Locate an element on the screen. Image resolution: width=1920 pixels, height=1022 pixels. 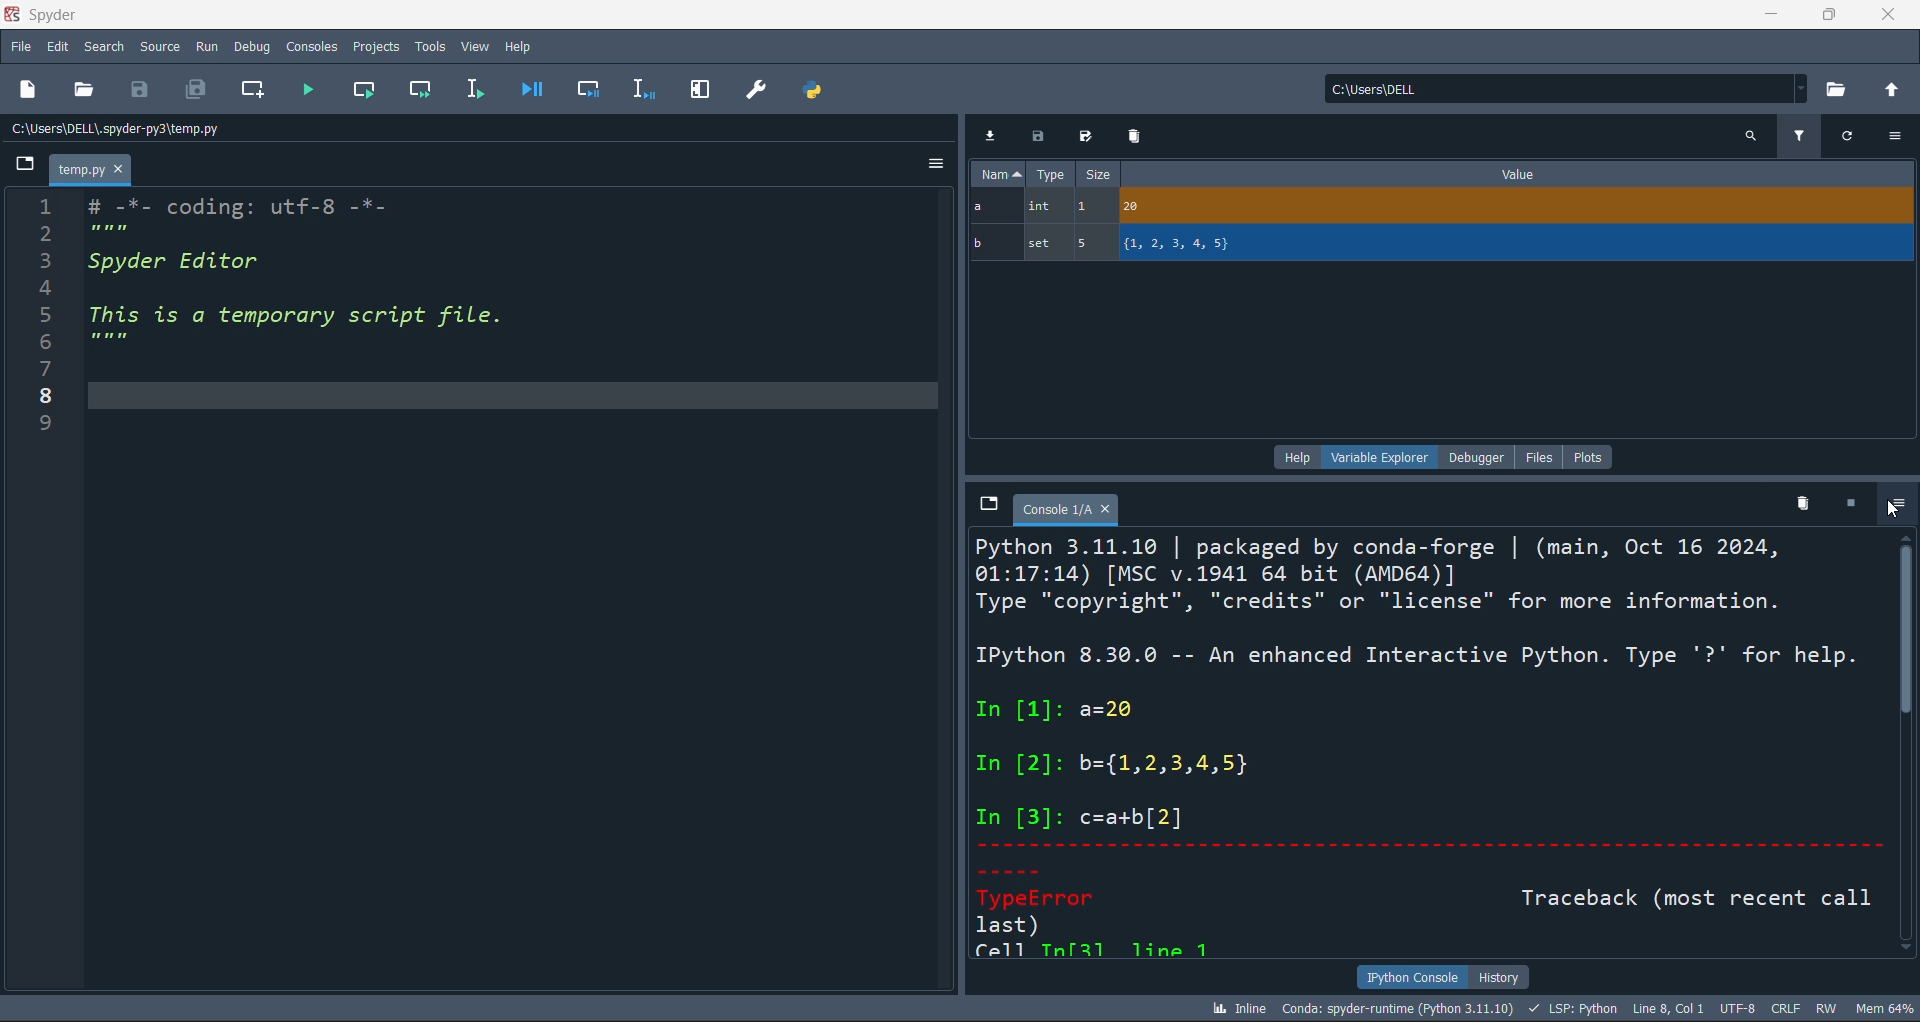
consoles is located at coordinates (309, 45).